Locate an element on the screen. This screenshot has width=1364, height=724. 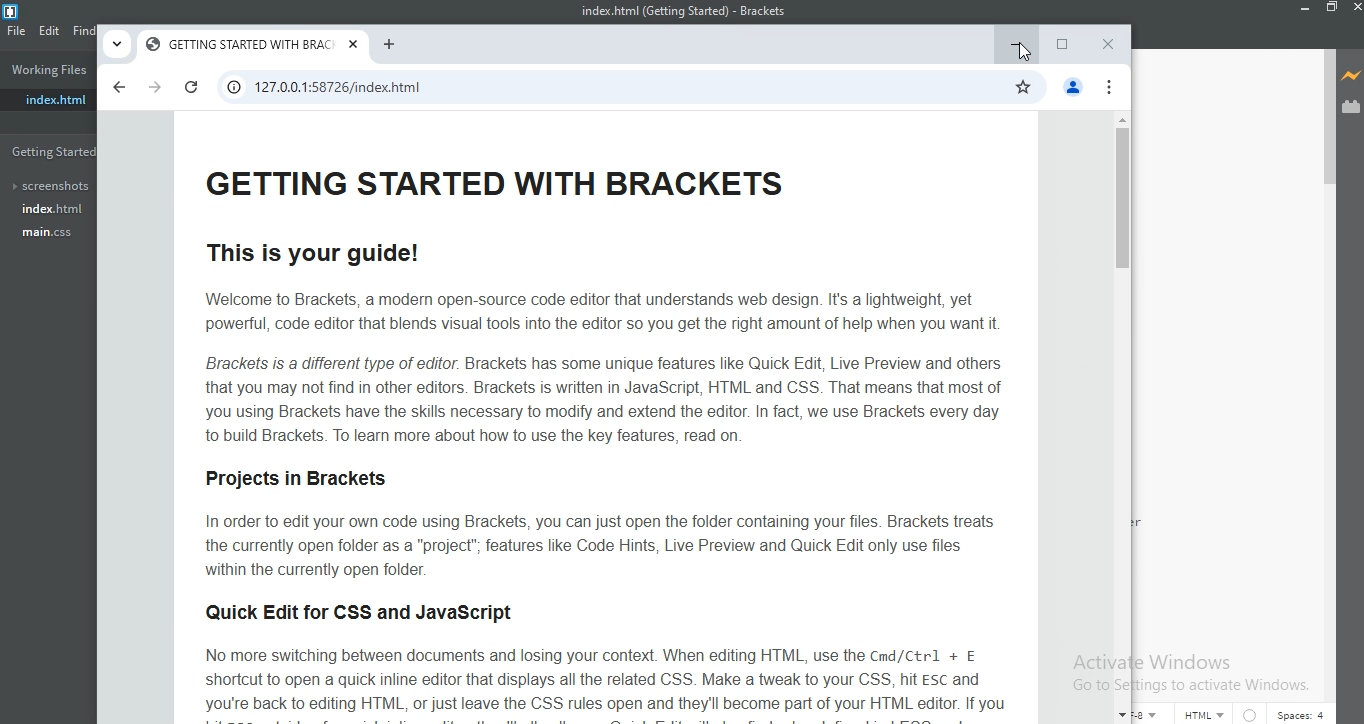
spaces: 4 is located at coordinates (1302, 713).